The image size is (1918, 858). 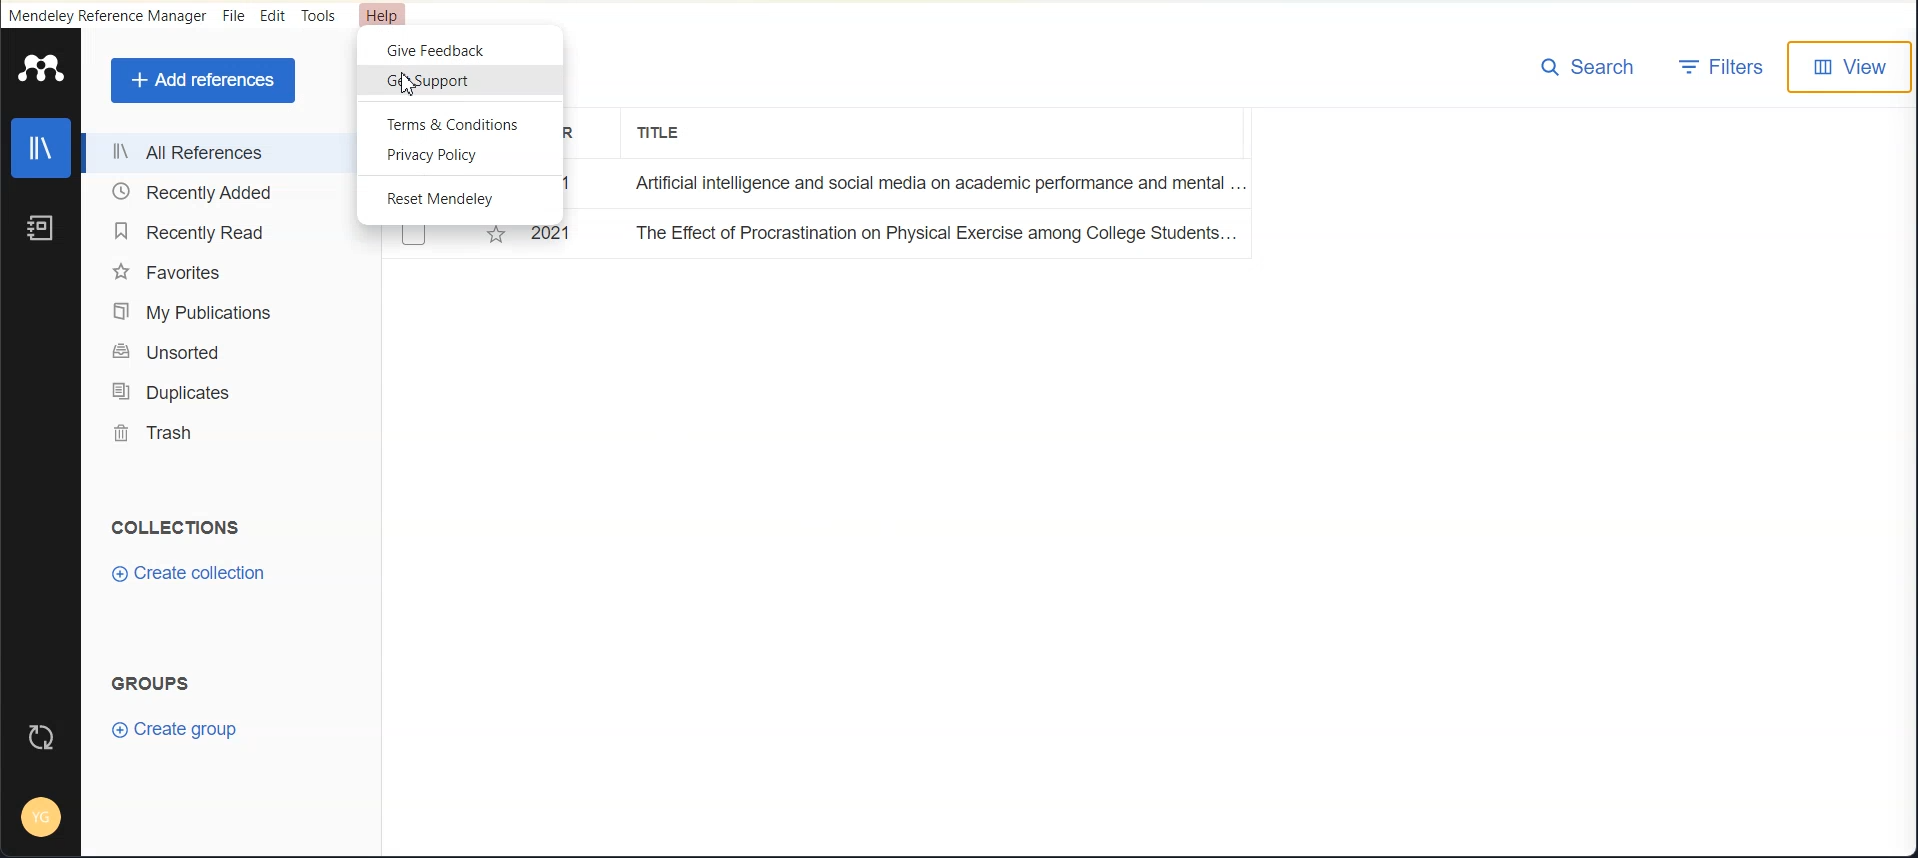 I want to click on Give Feedback, so click(x=459, y=49).